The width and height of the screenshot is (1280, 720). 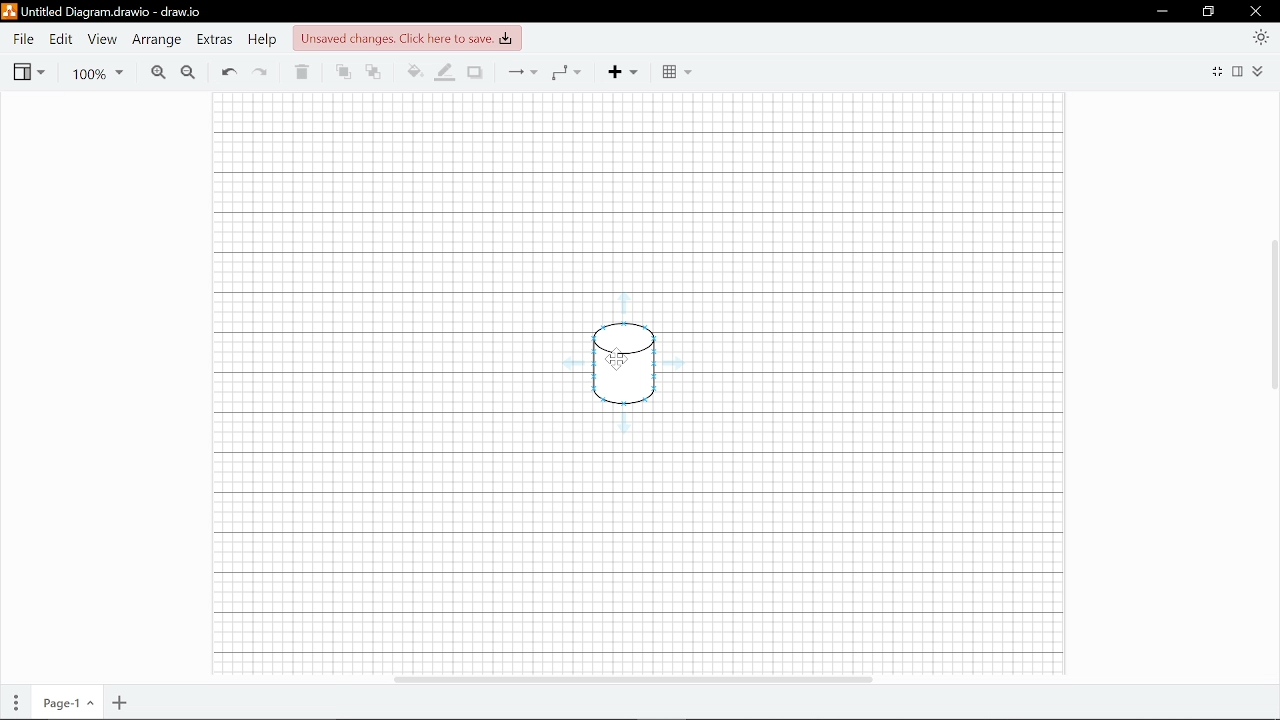 What do you see at coordinates (1258, 72) in the screenshot?
I see `Expand/collapse` at bounding box center [1258, 72].